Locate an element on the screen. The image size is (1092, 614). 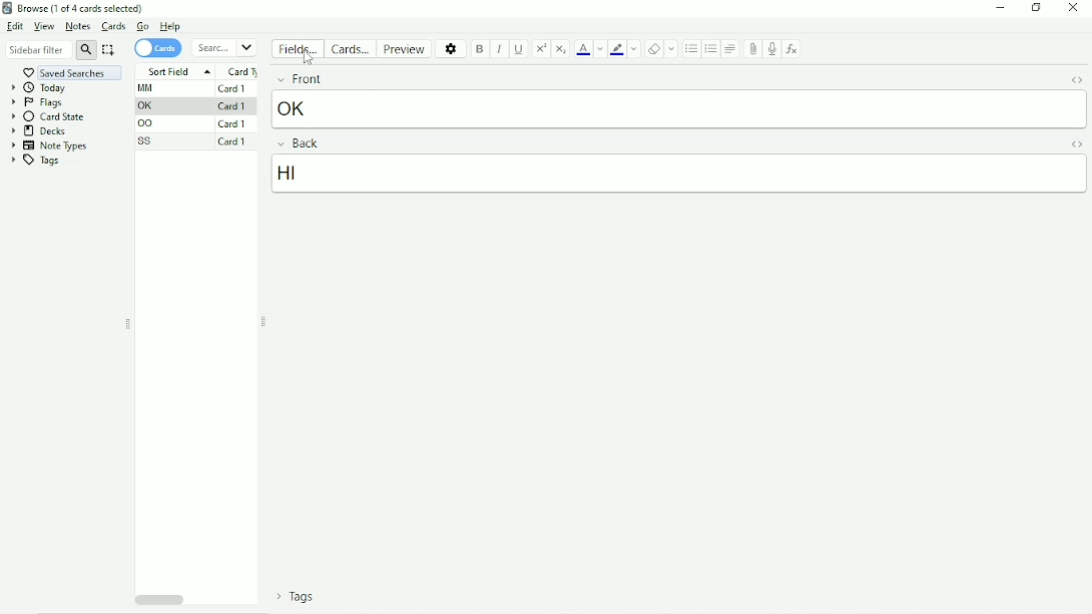
Restore down is located at coordinates (1037, 8).